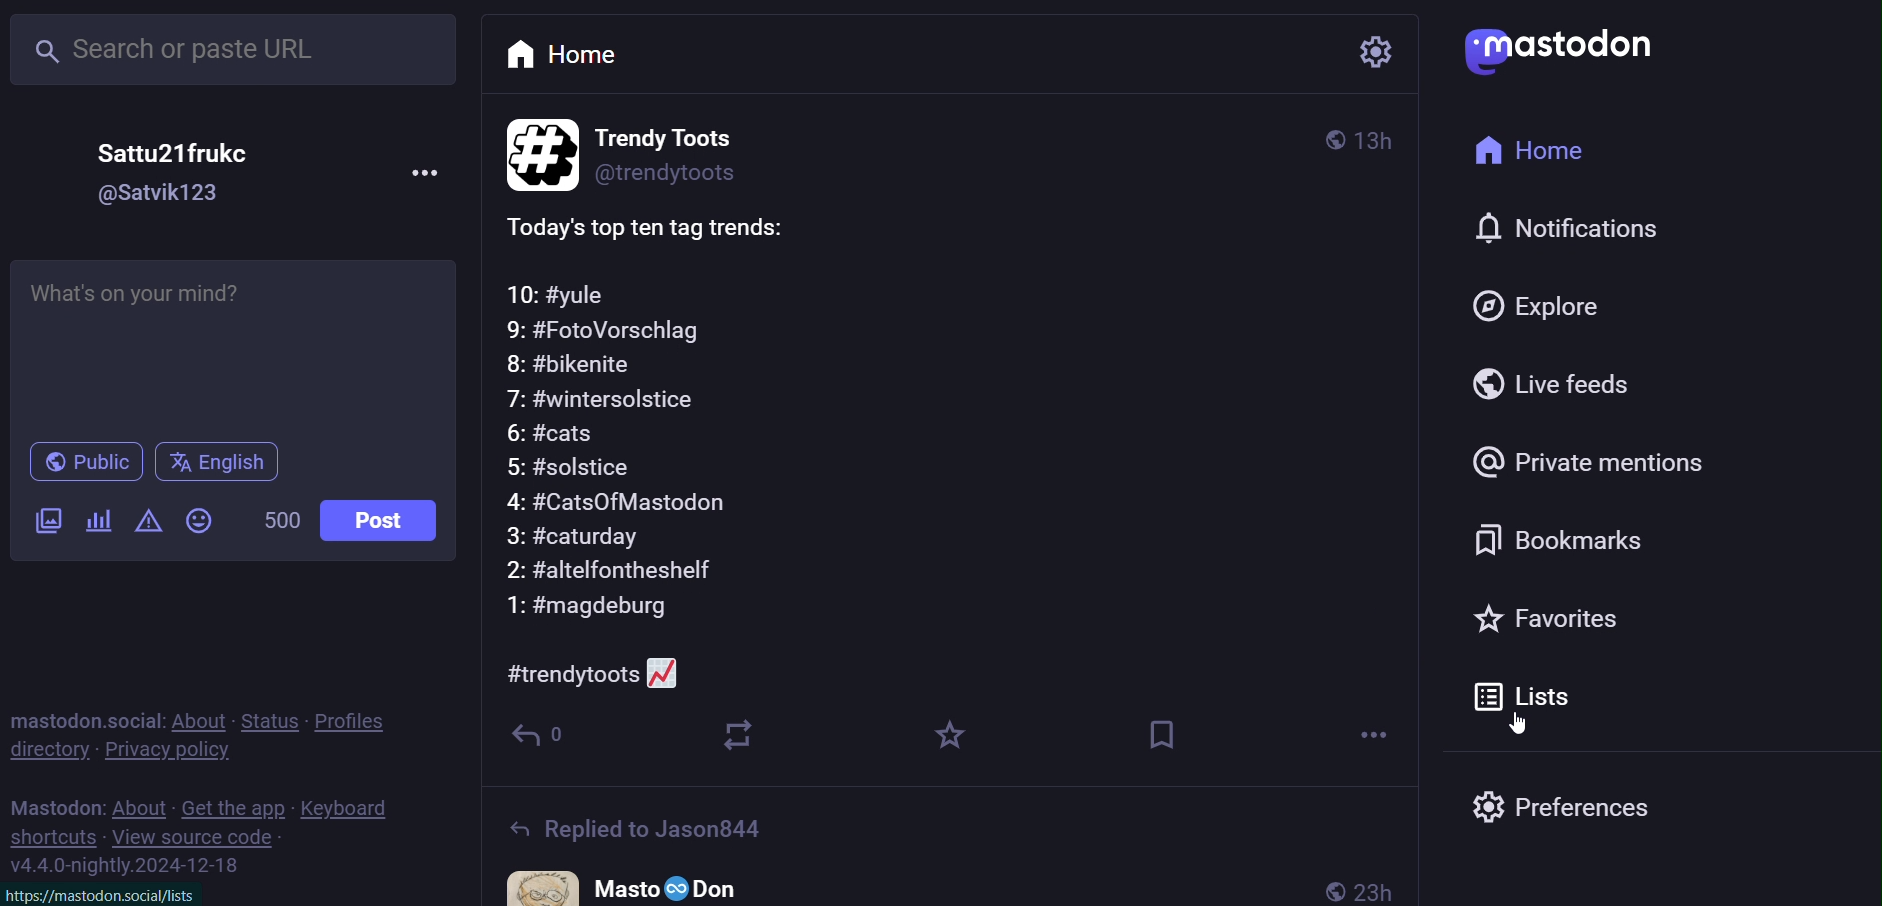 The image size is (1882, 906). I want to click on about, so click(198, 718).